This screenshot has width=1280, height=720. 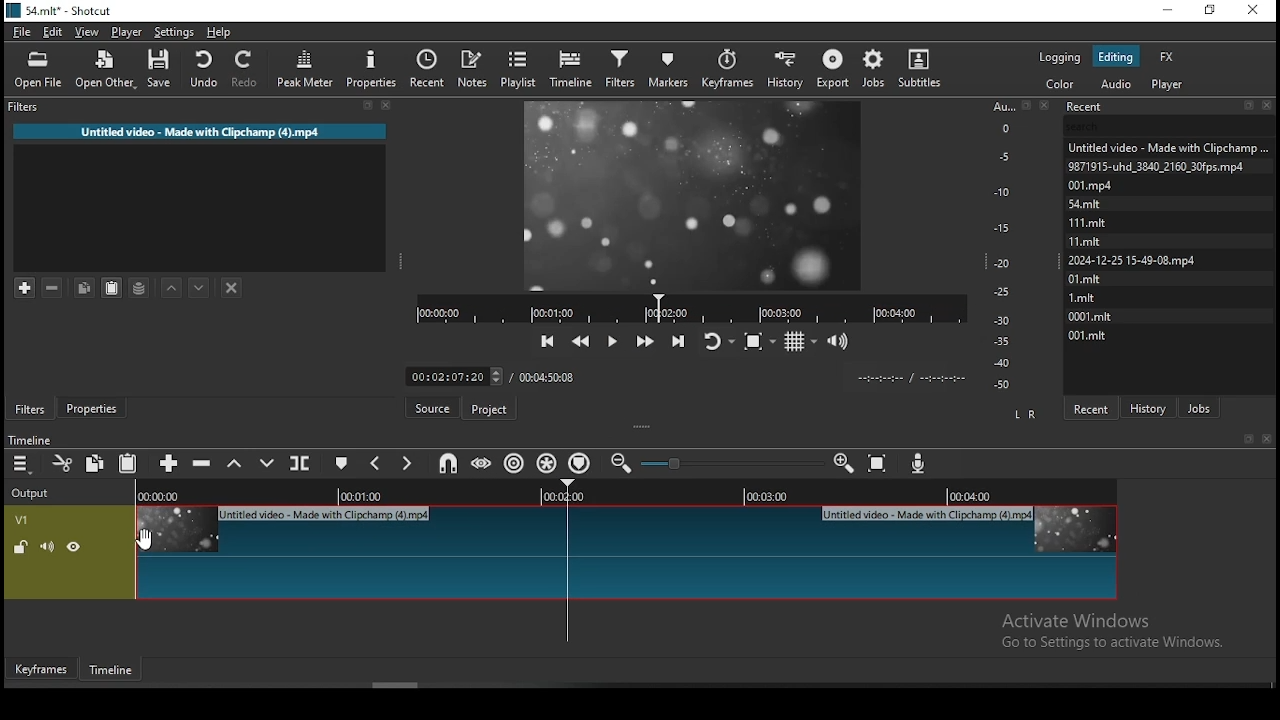 I want to click on ripple markers, so click(x=581, y=461).